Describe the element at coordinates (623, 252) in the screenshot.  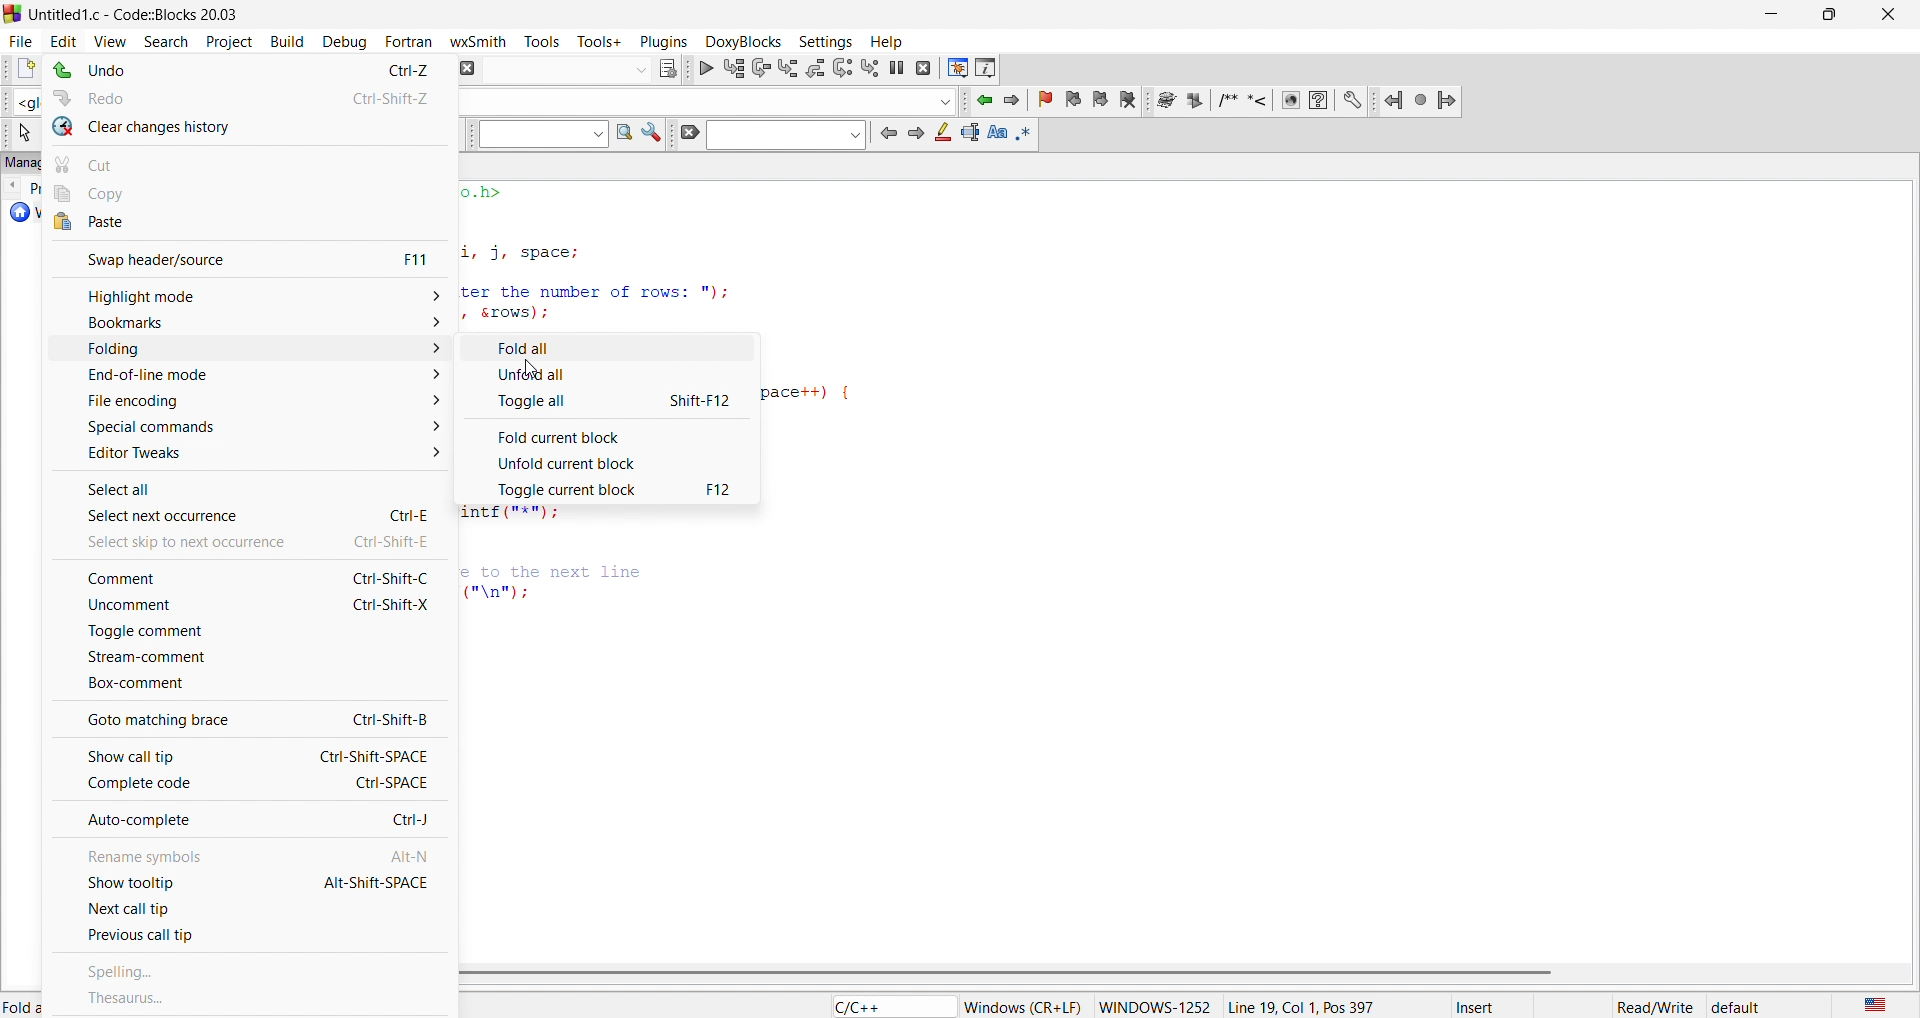
I see `code edito` at that location.